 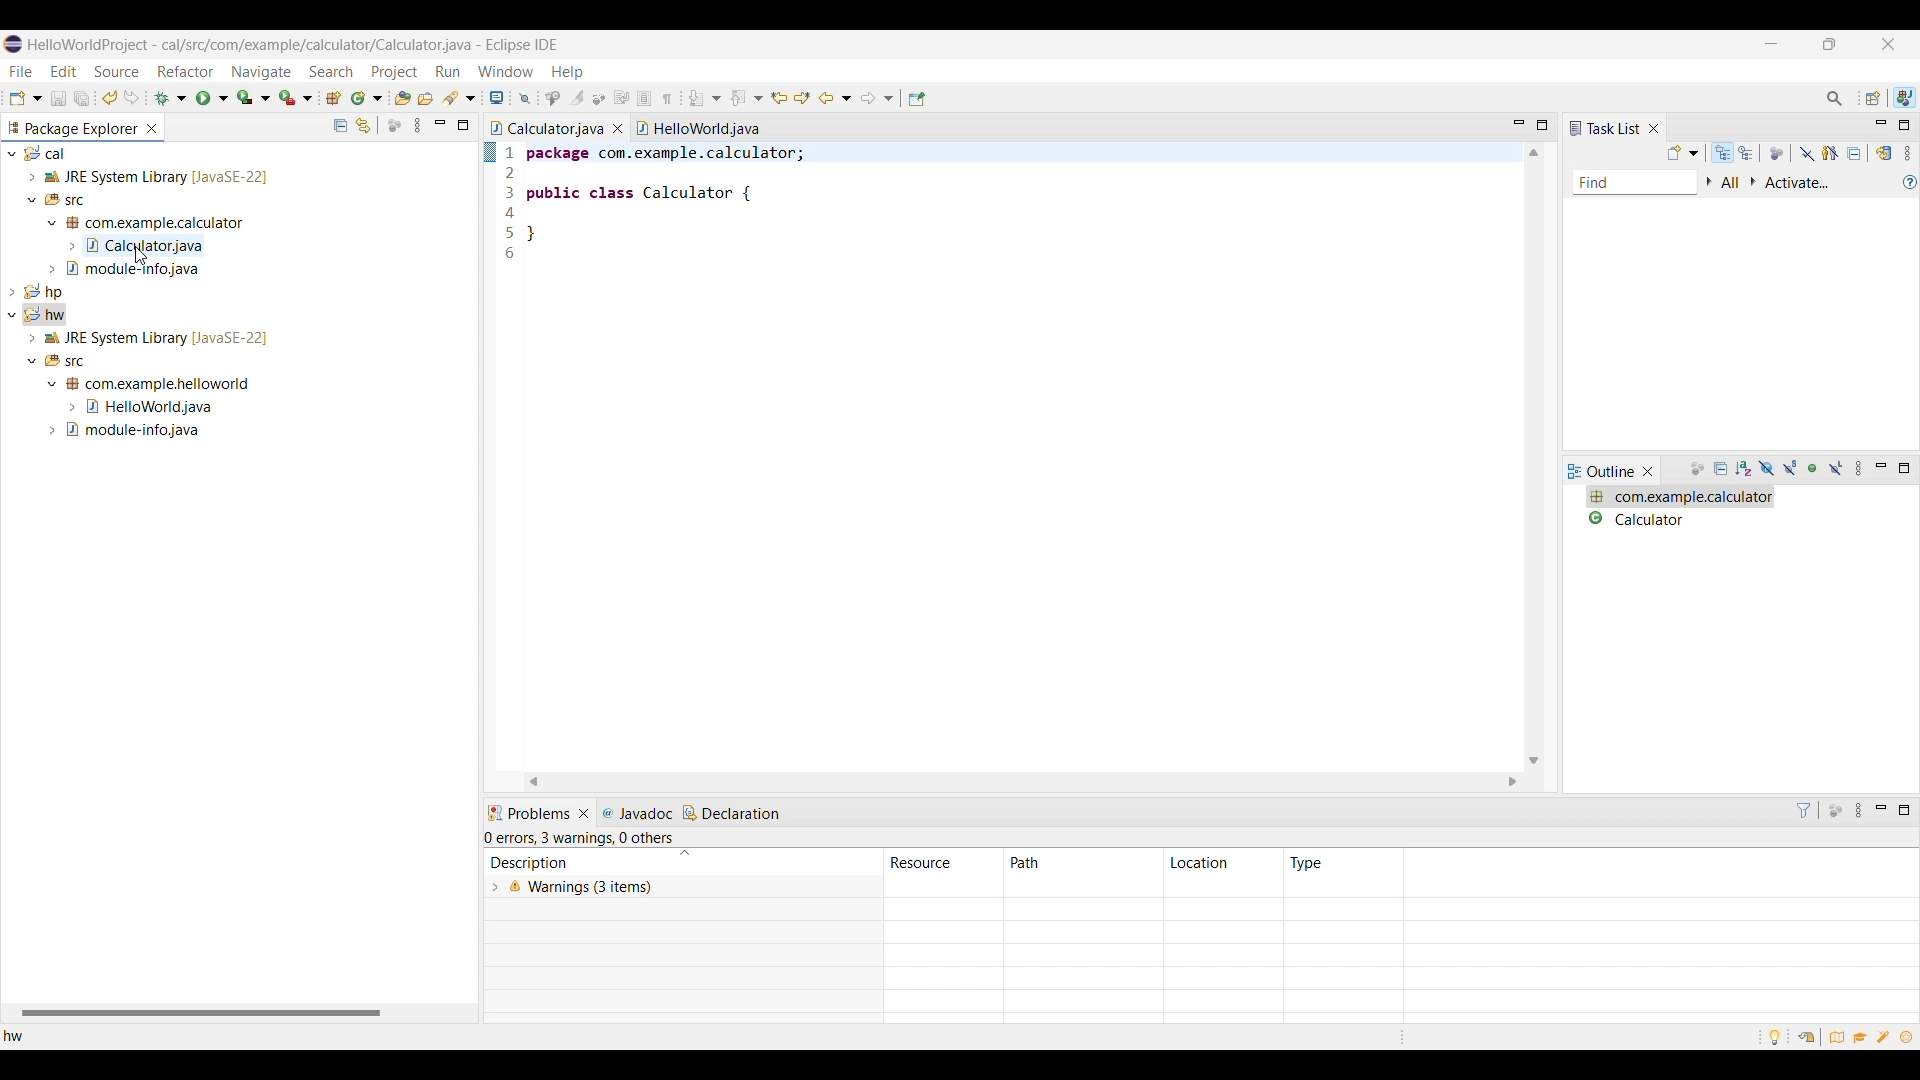 What do you see at coordinates (1886, 1036) in the screenshot?
I see `Samples` at bounding box center [1886, 1036].